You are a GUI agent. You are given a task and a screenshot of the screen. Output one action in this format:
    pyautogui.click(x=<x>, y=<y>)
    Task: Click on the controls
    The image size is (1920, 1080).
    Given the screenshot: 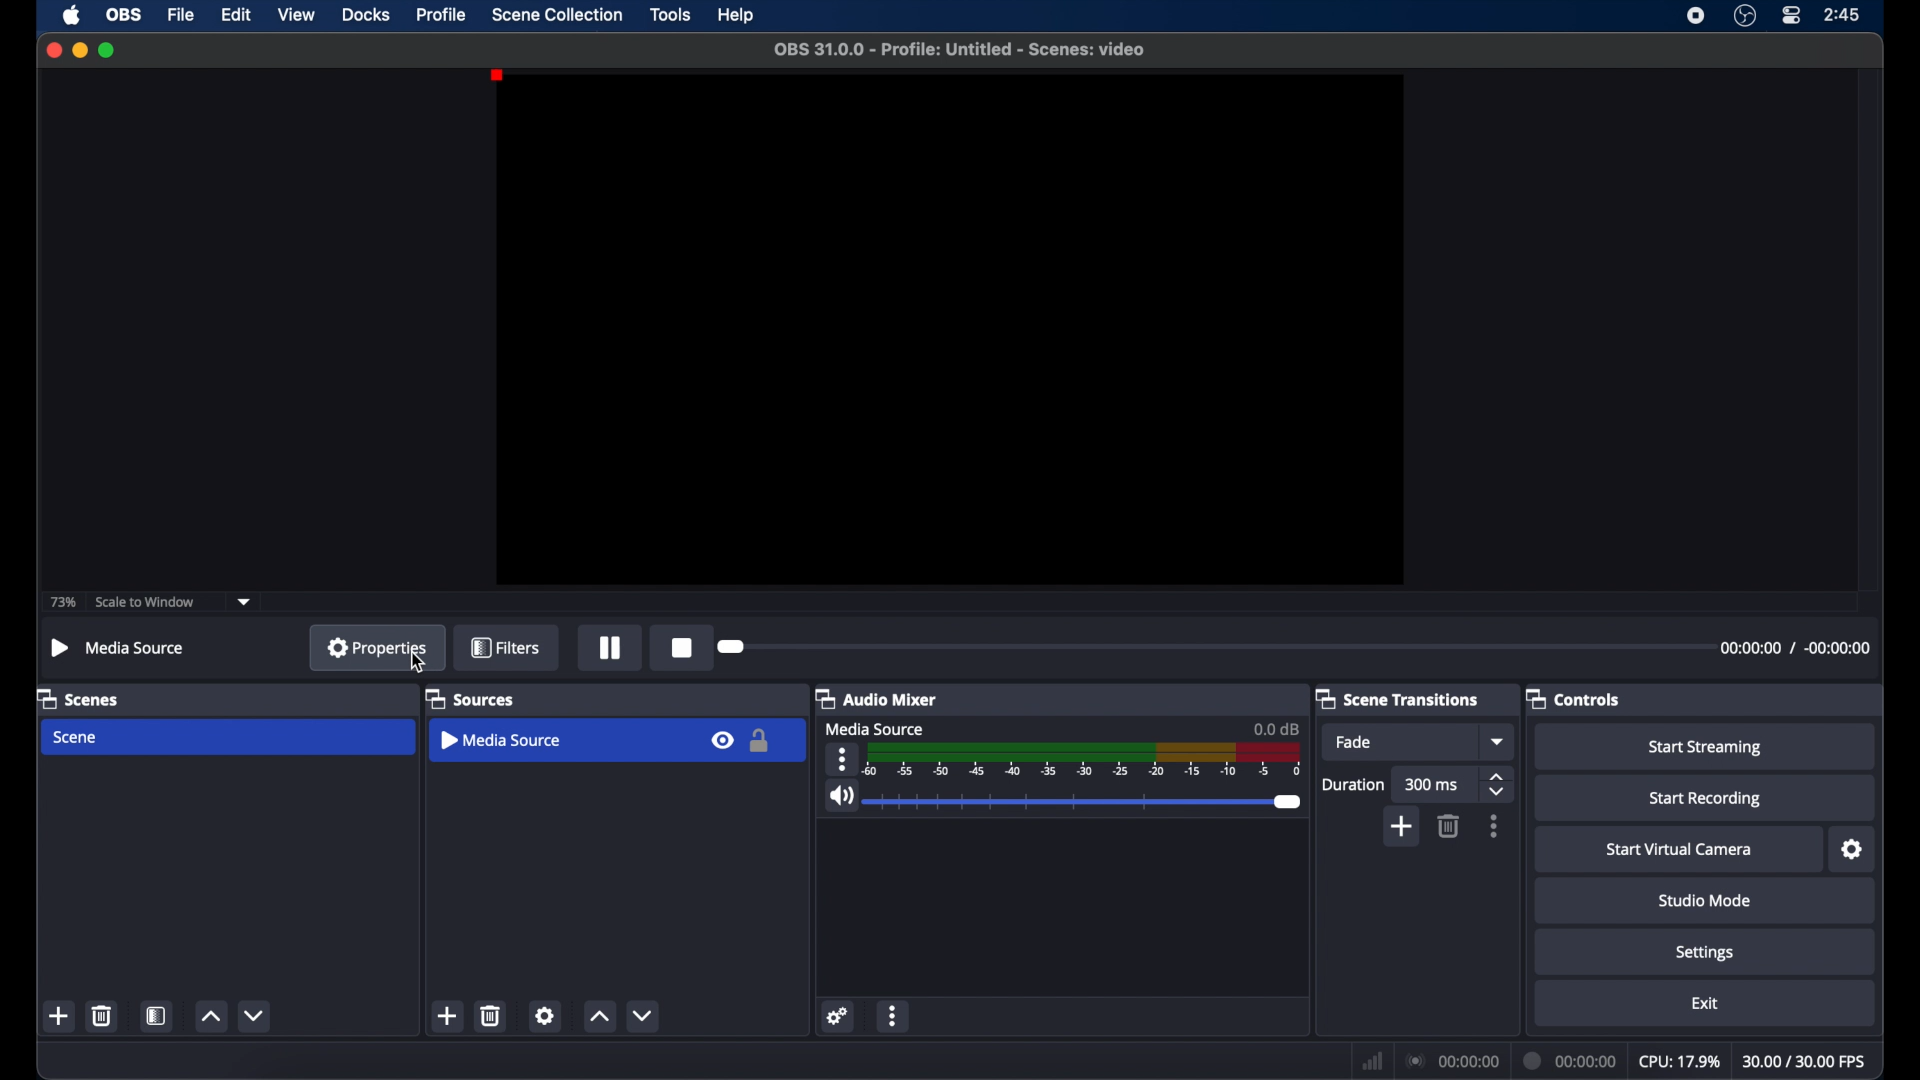 What is the action you would take?
    pyautogui.click(x=1574, y=698)
    